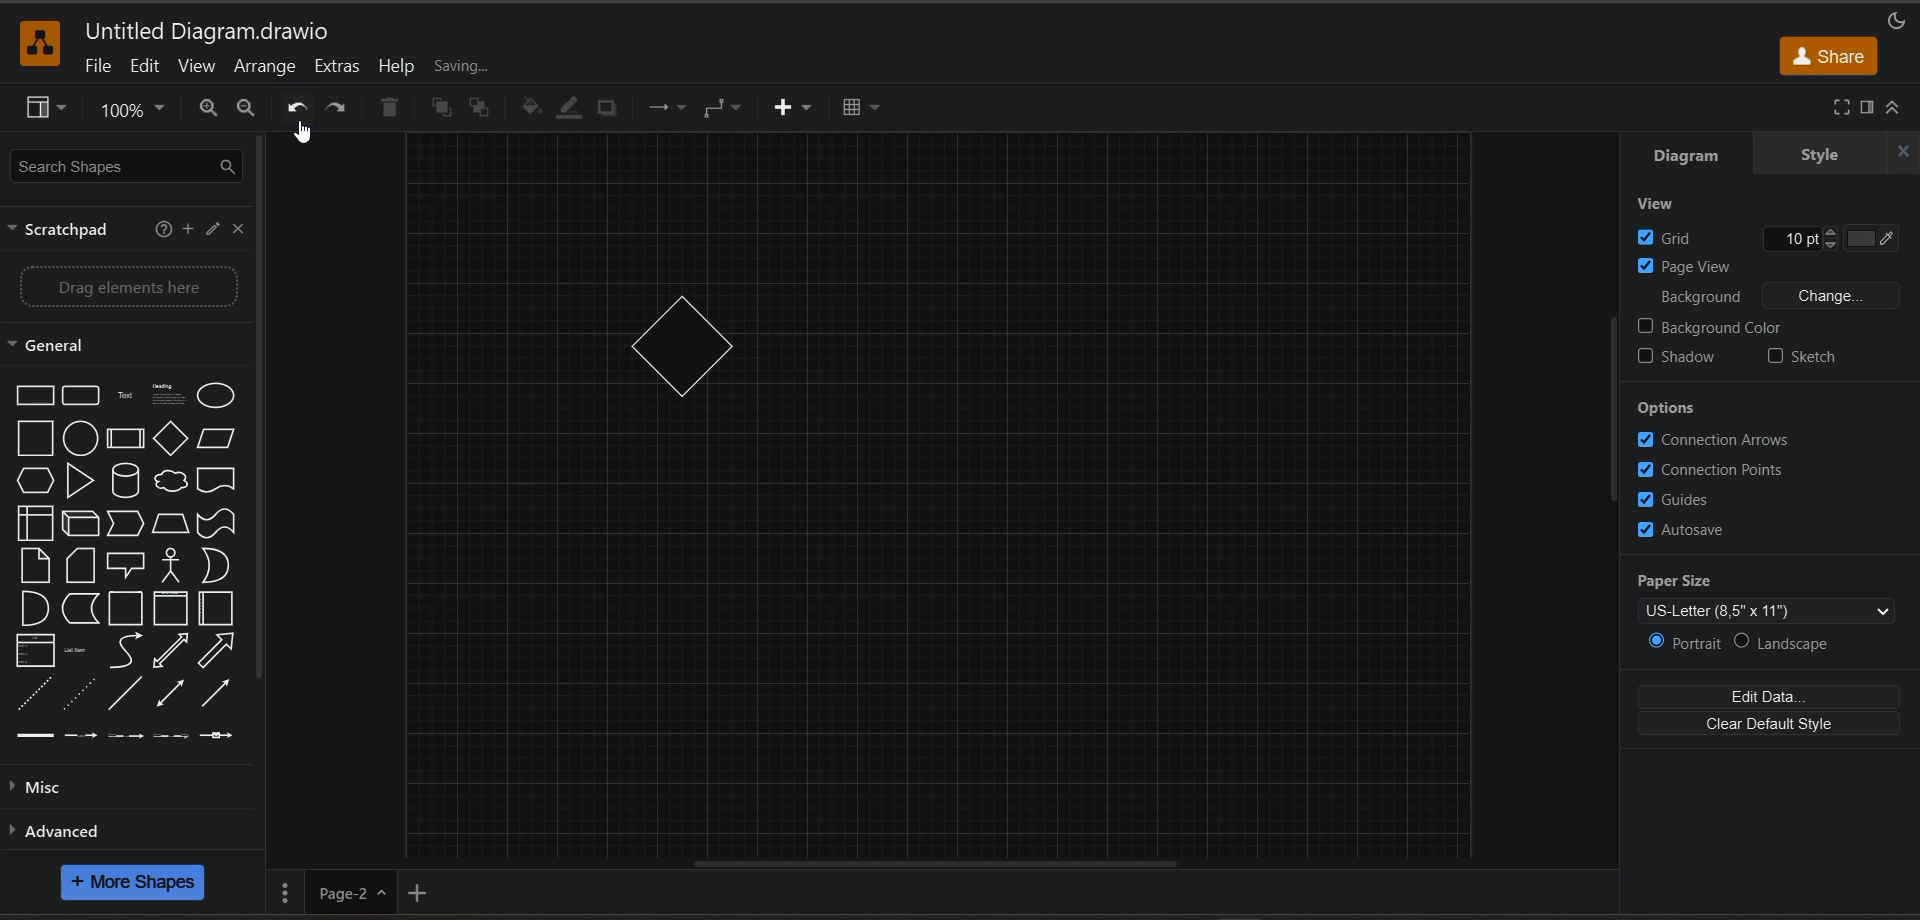 The width and height of the screenshot is (1920, 920). Describe the element at coordinates (192, 230) in the screenshot. I see `add` at that location.